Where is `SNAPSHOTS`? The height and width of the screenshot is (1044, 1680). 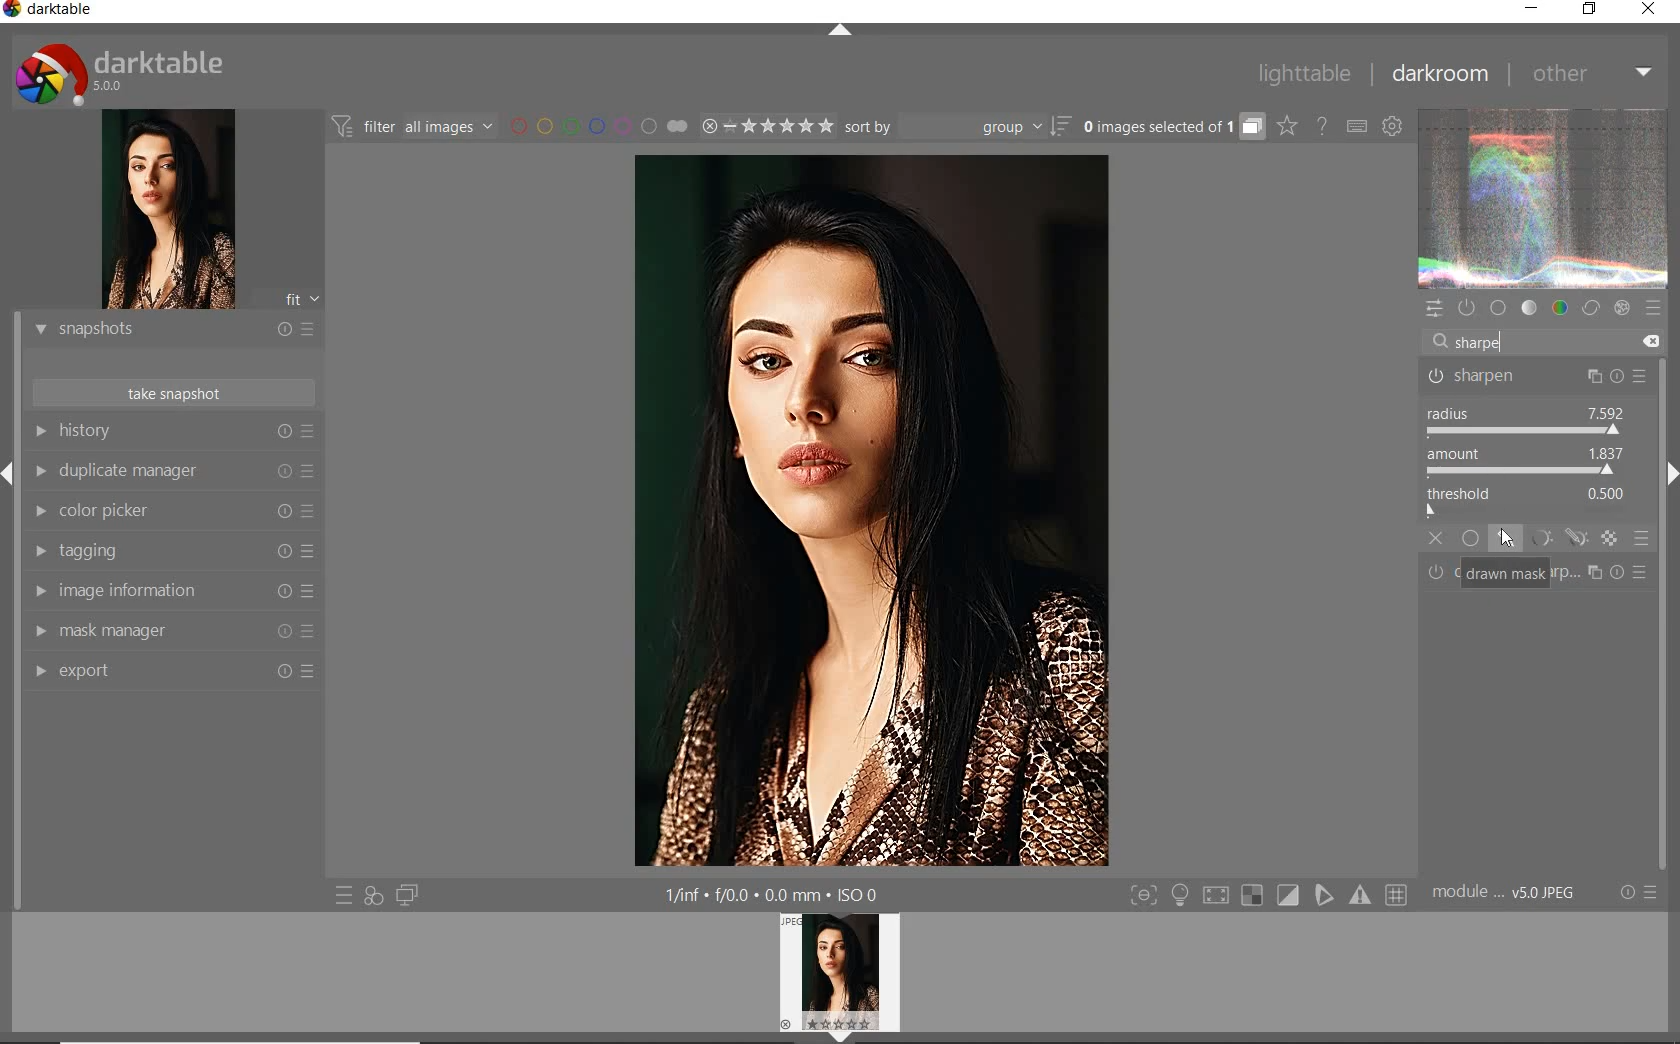
SNAPSHOTS is located at coordinates (170, 331).